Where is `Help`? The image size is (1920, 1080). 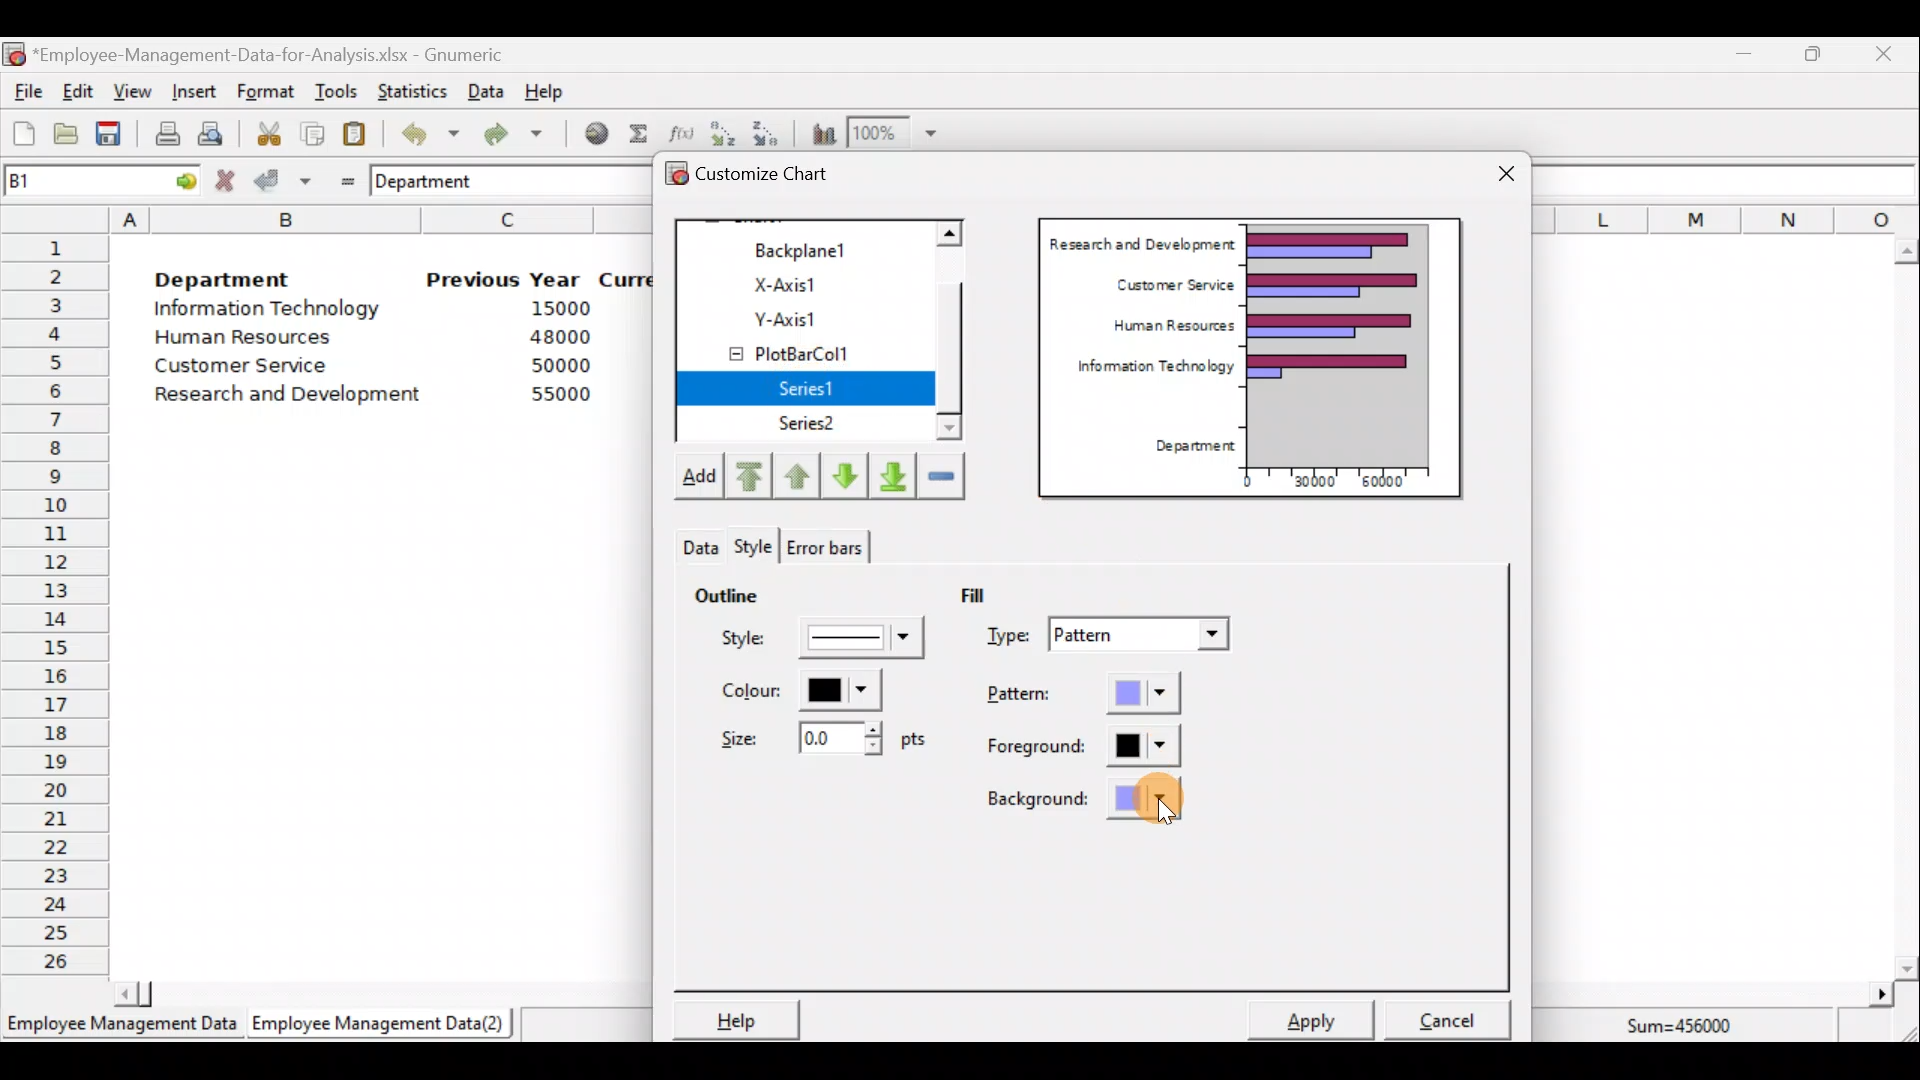 Help is located at coordinates (556, 90).